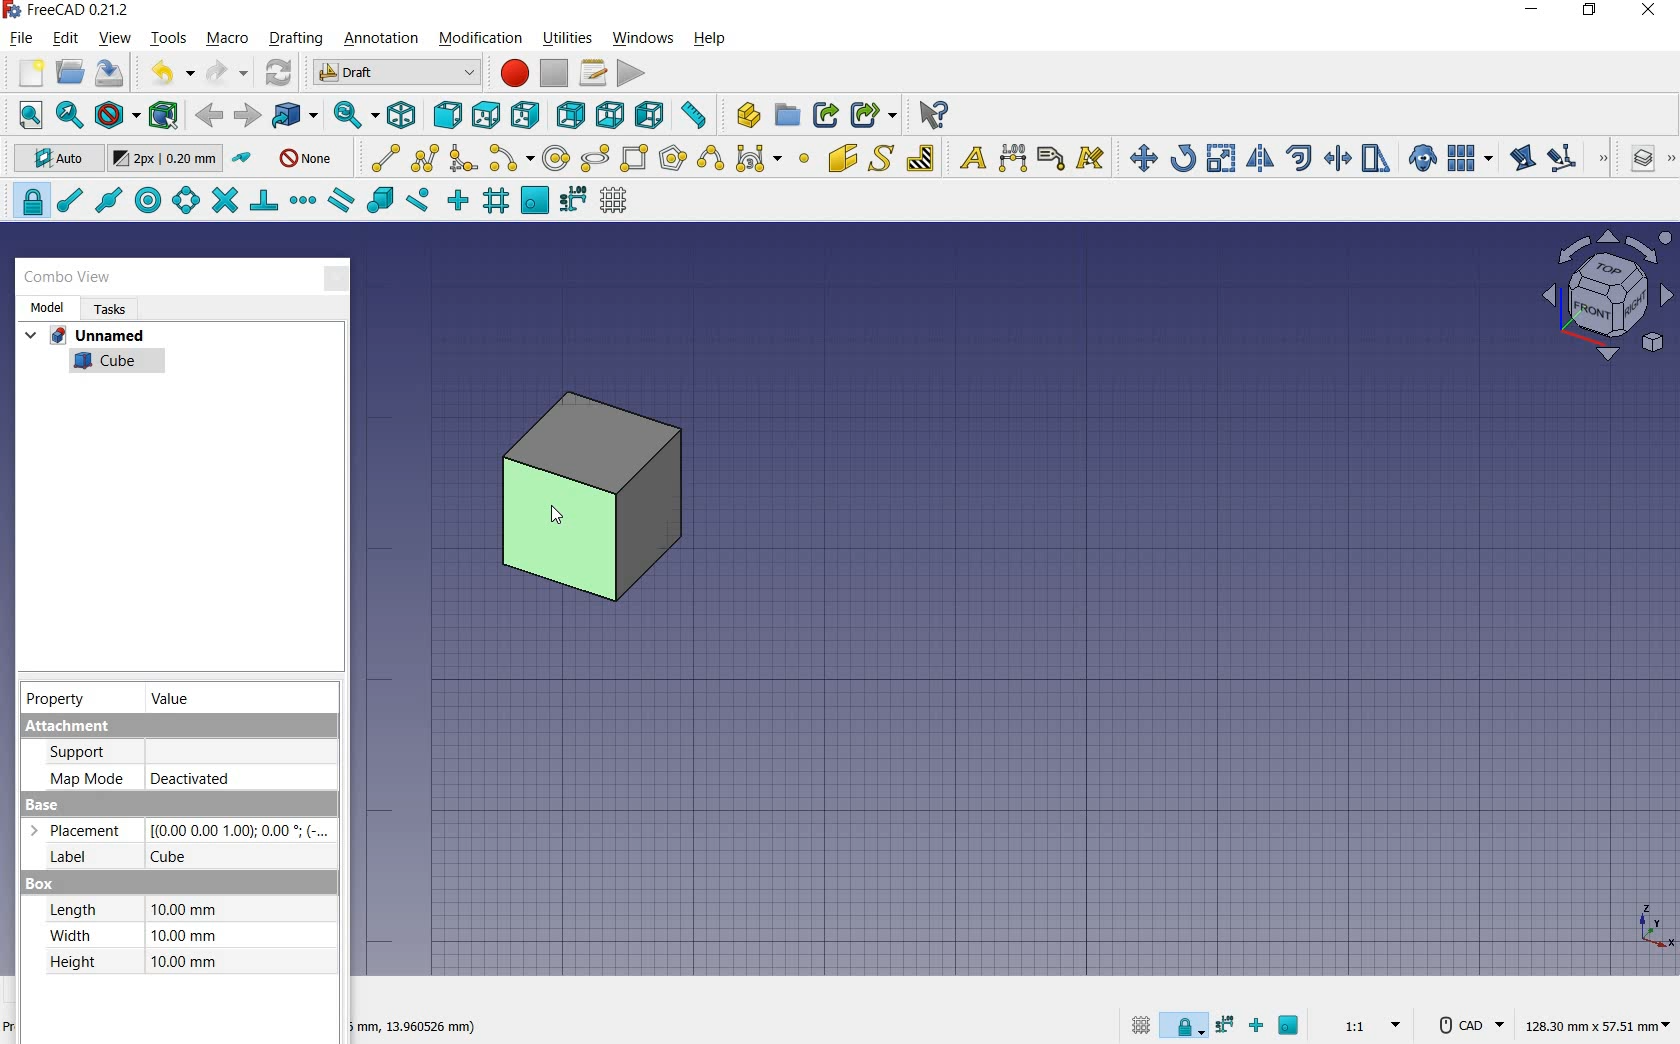 The height and width of the screenshot is (1044, 1680). Describe the element at coordinates (247, 116) in the screenshot. I see `forward` at that location.